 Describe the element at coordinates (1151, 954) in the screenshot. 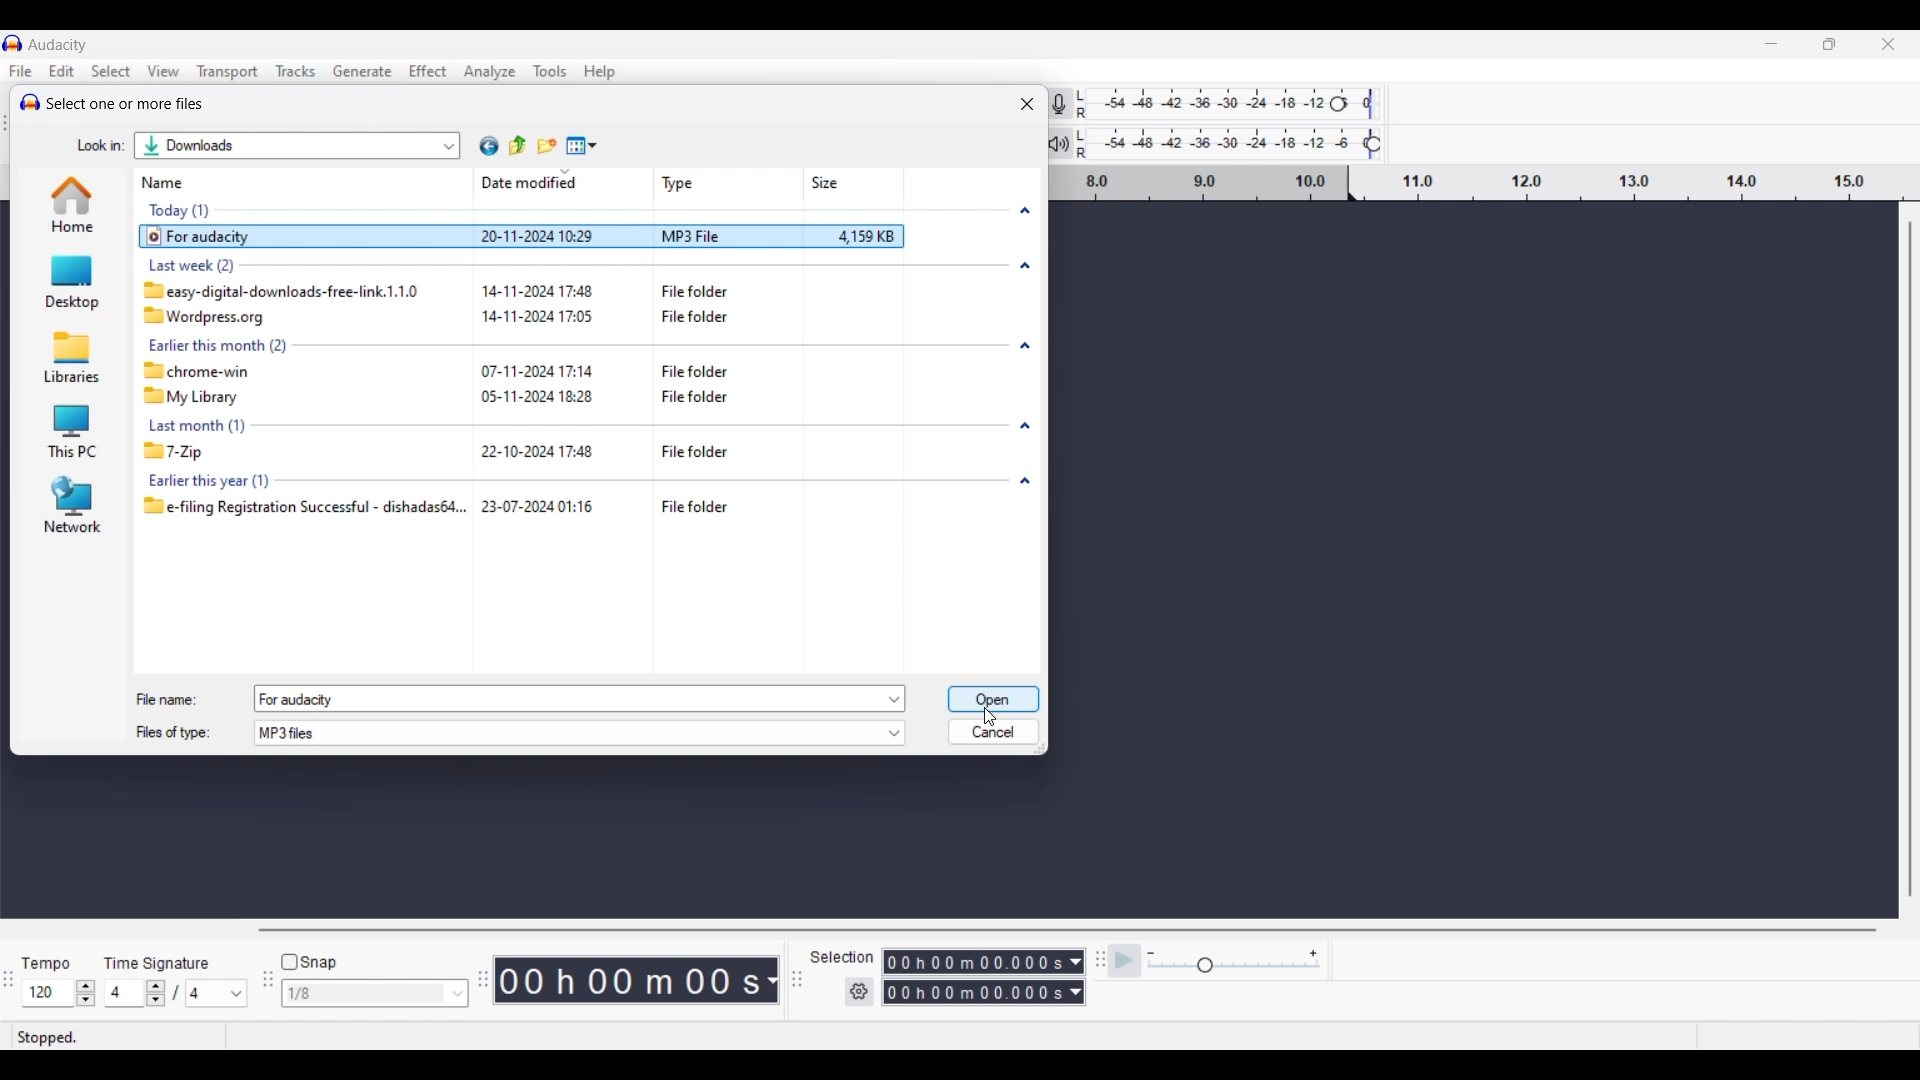

I see `Min. playback speed` at that location.